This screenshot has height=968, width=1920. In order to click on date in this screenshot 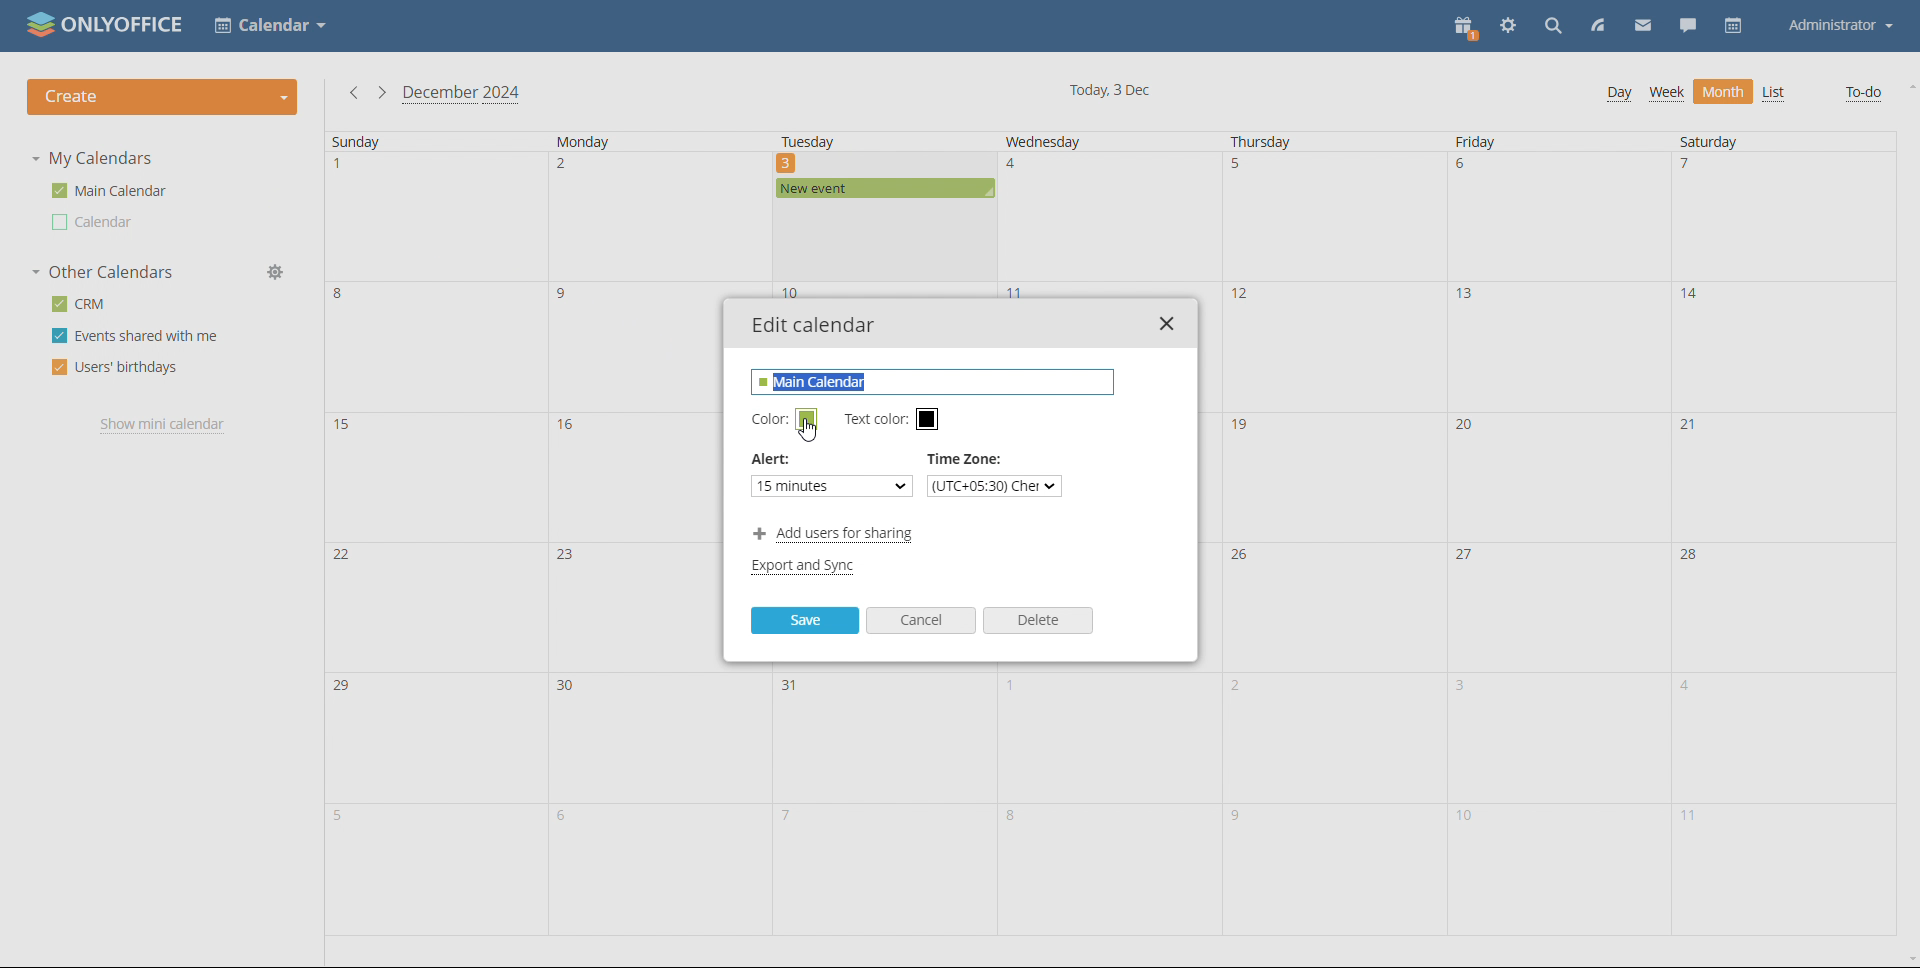, I will do `click(1559, 348)`.